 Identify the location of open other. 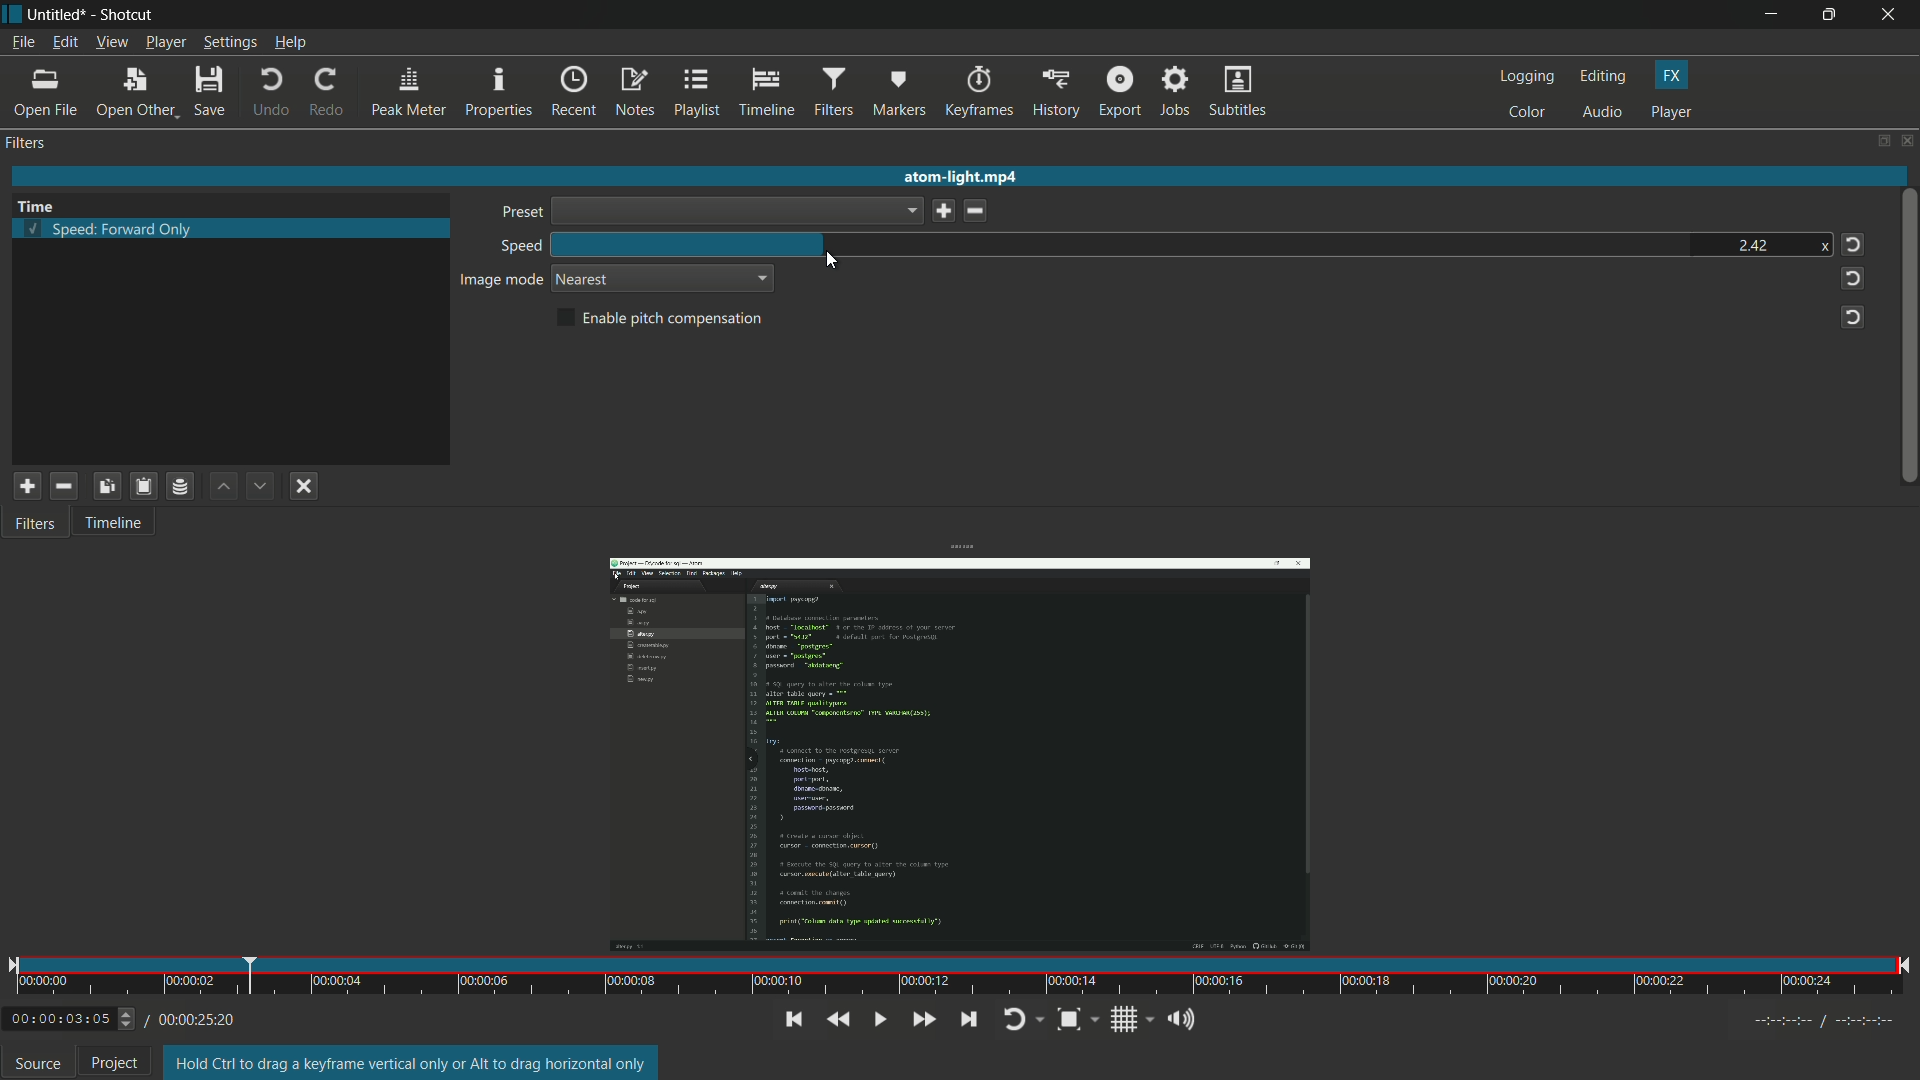
(134, 93).